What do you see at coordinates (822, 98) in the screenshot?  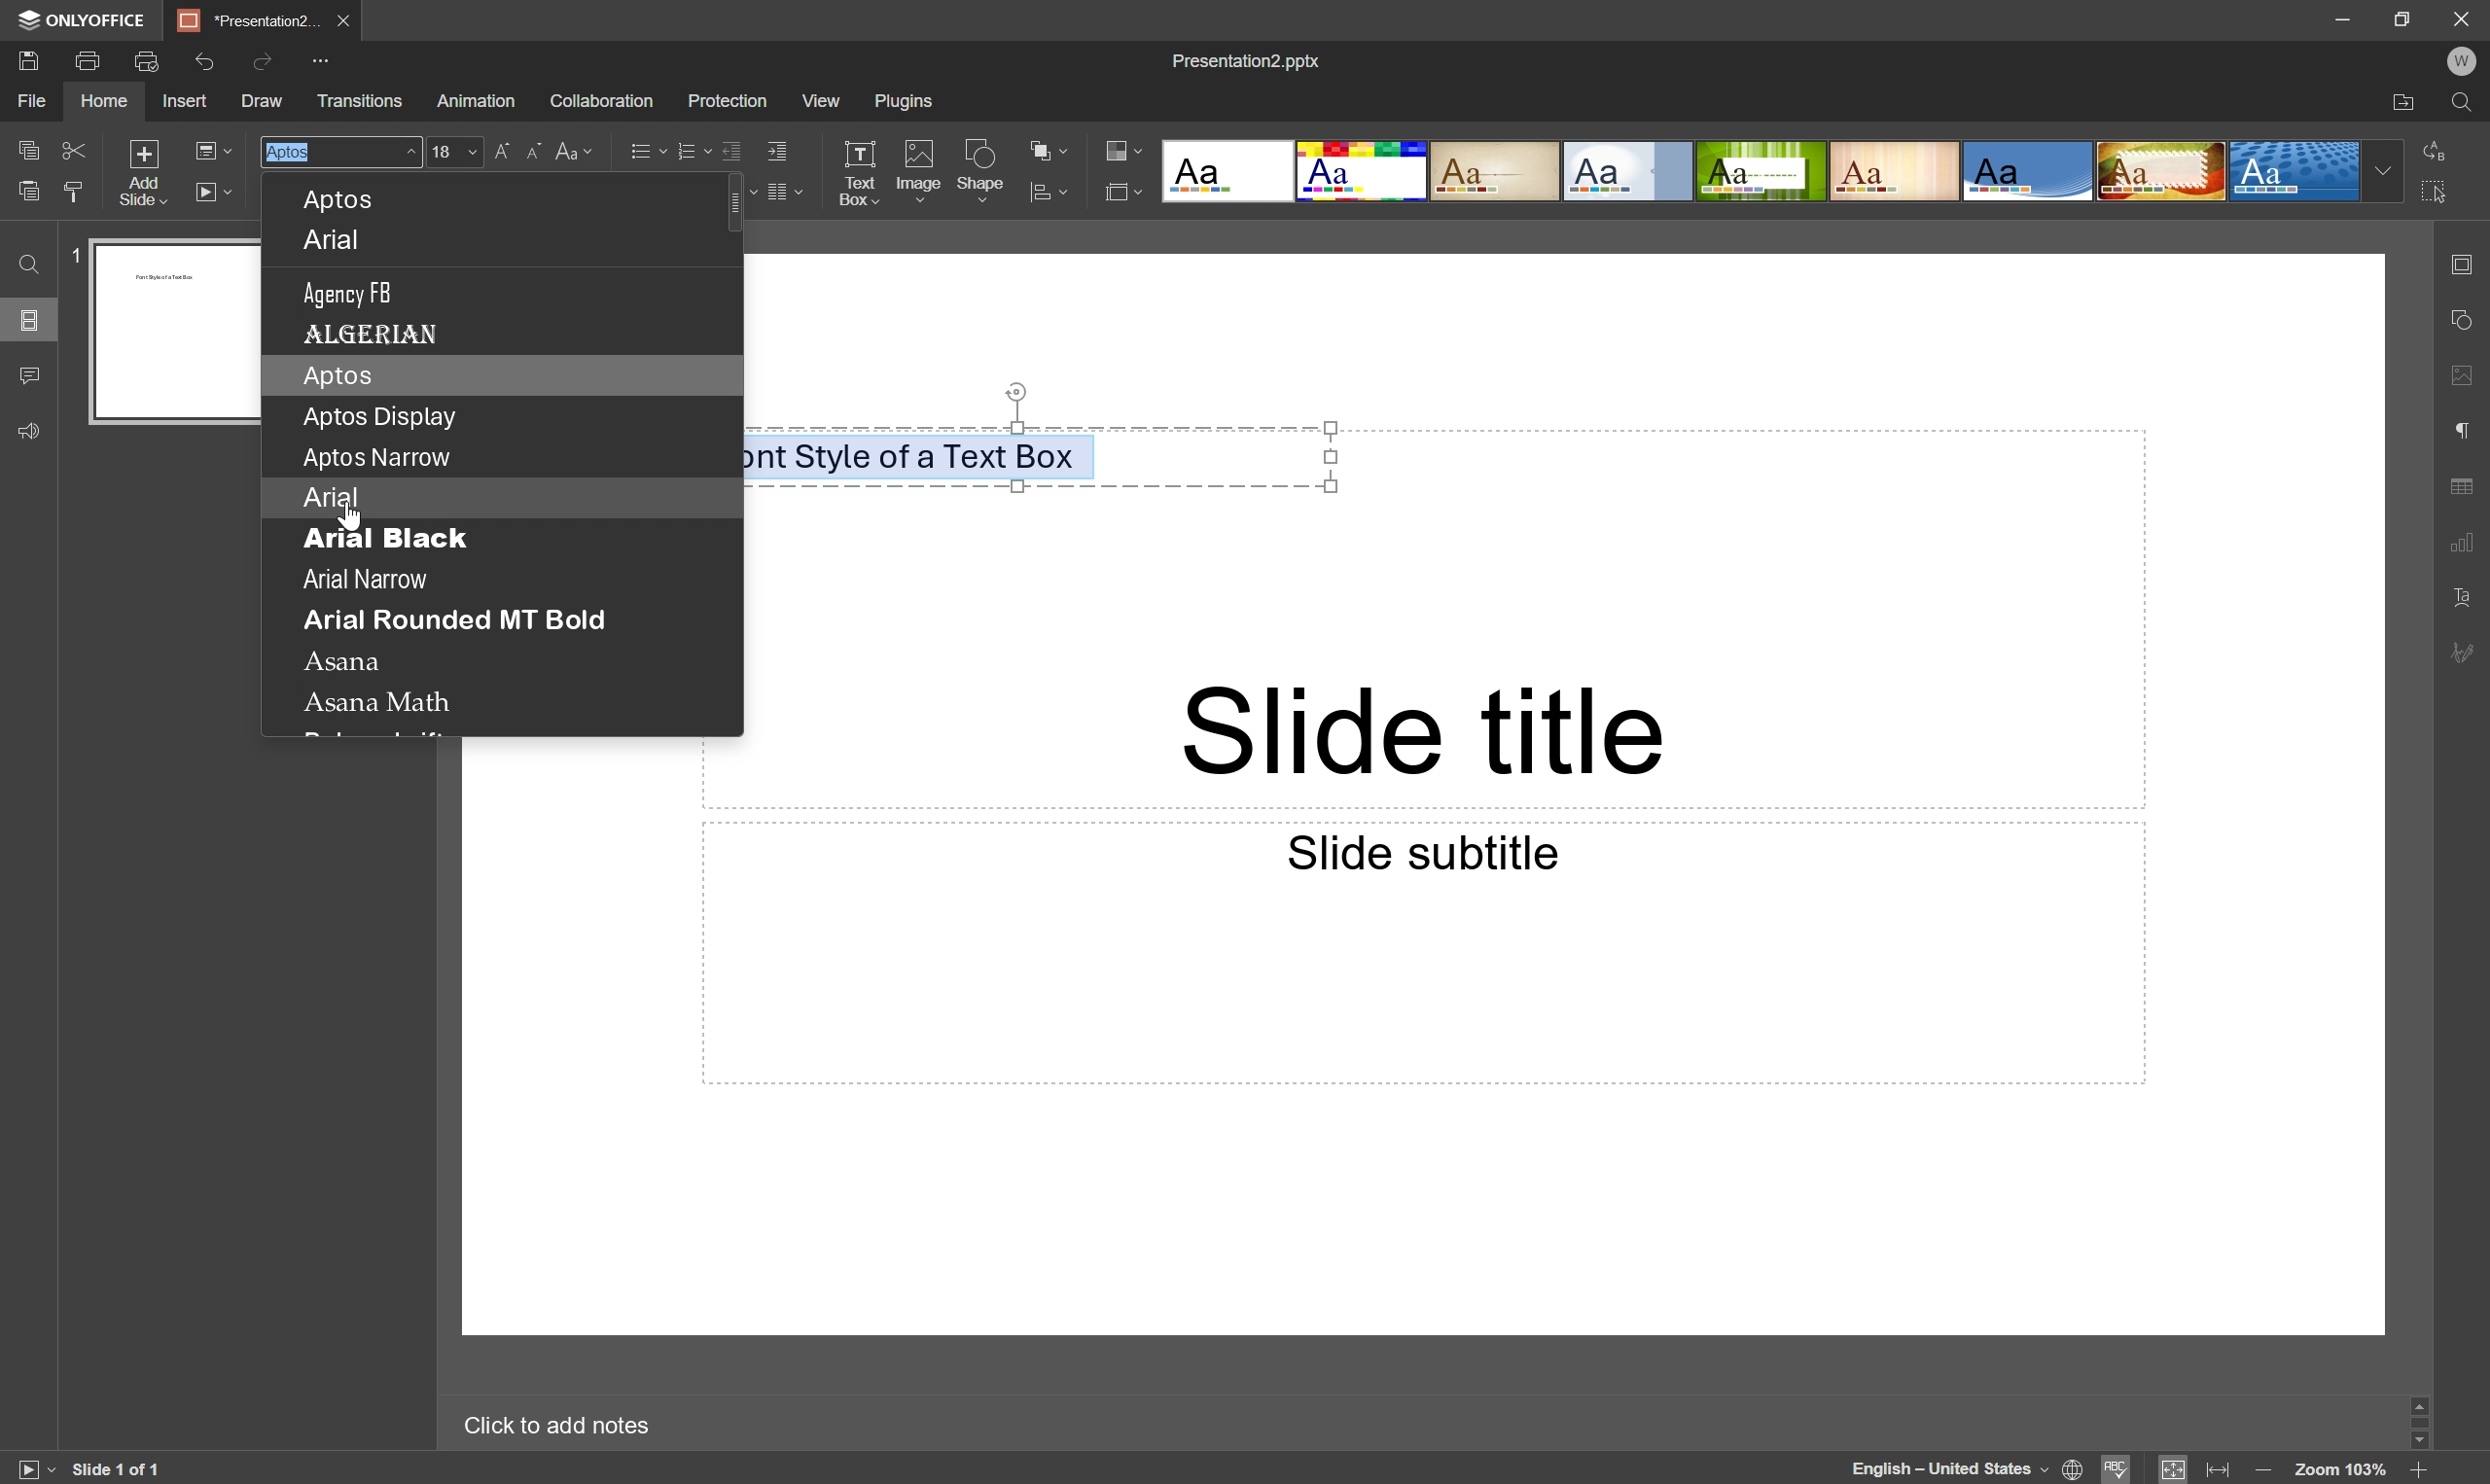 I see `View` at bounding box center [822, 98].